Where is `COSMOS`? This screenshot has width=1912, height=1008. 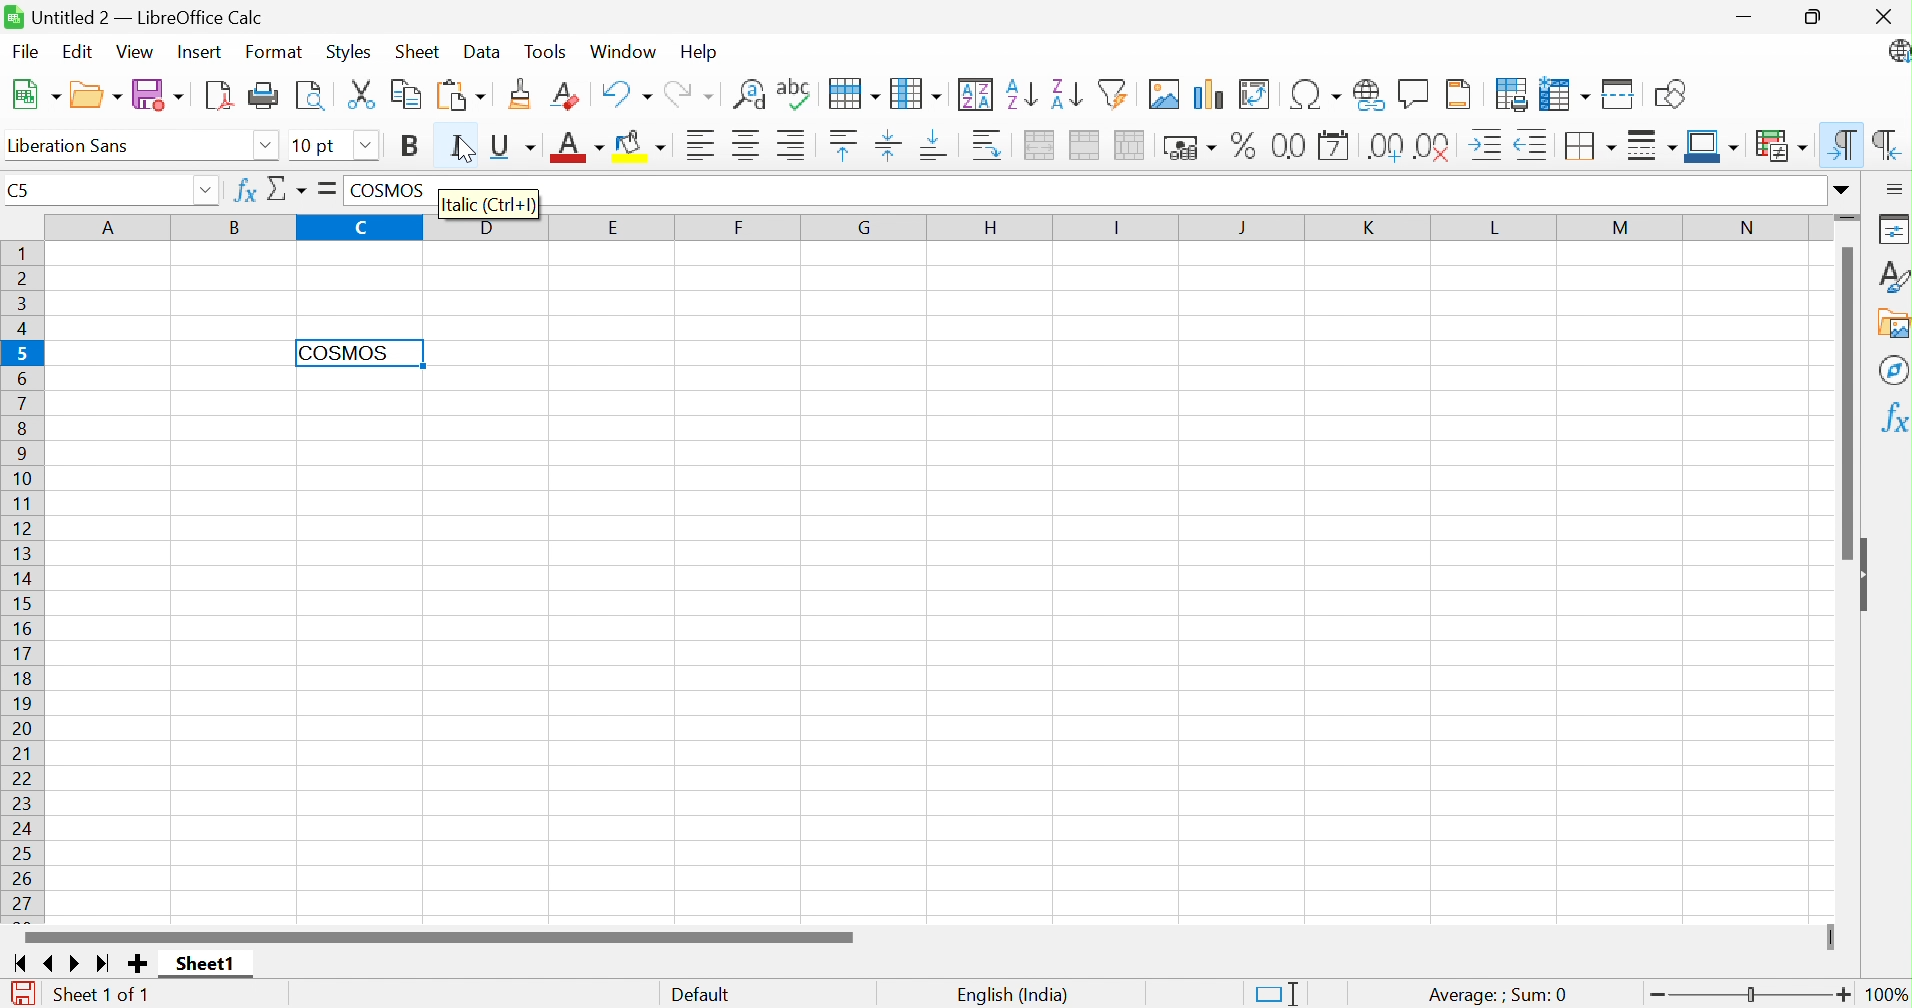 COSMOS is located at coordinates (344, 353).